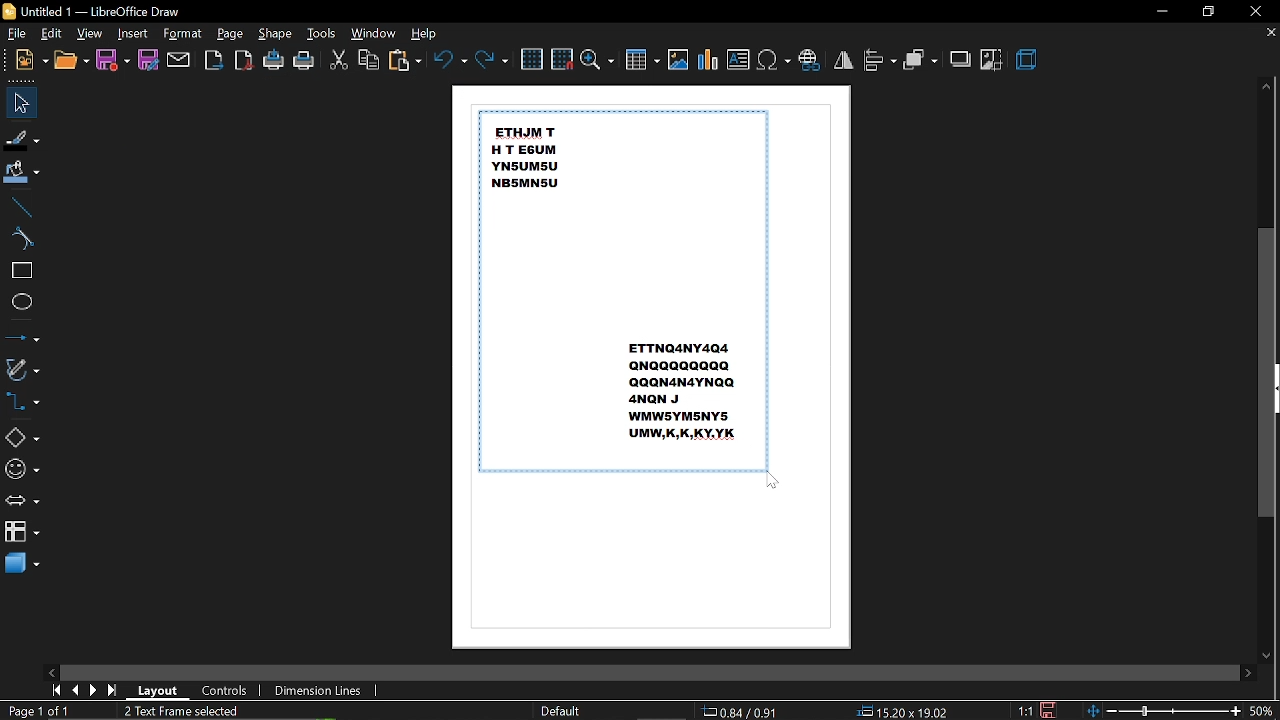 The image size is (1280, 720). Describe the element at coordinates (77, 690) in the screenshot. I see `previous page` at that location.